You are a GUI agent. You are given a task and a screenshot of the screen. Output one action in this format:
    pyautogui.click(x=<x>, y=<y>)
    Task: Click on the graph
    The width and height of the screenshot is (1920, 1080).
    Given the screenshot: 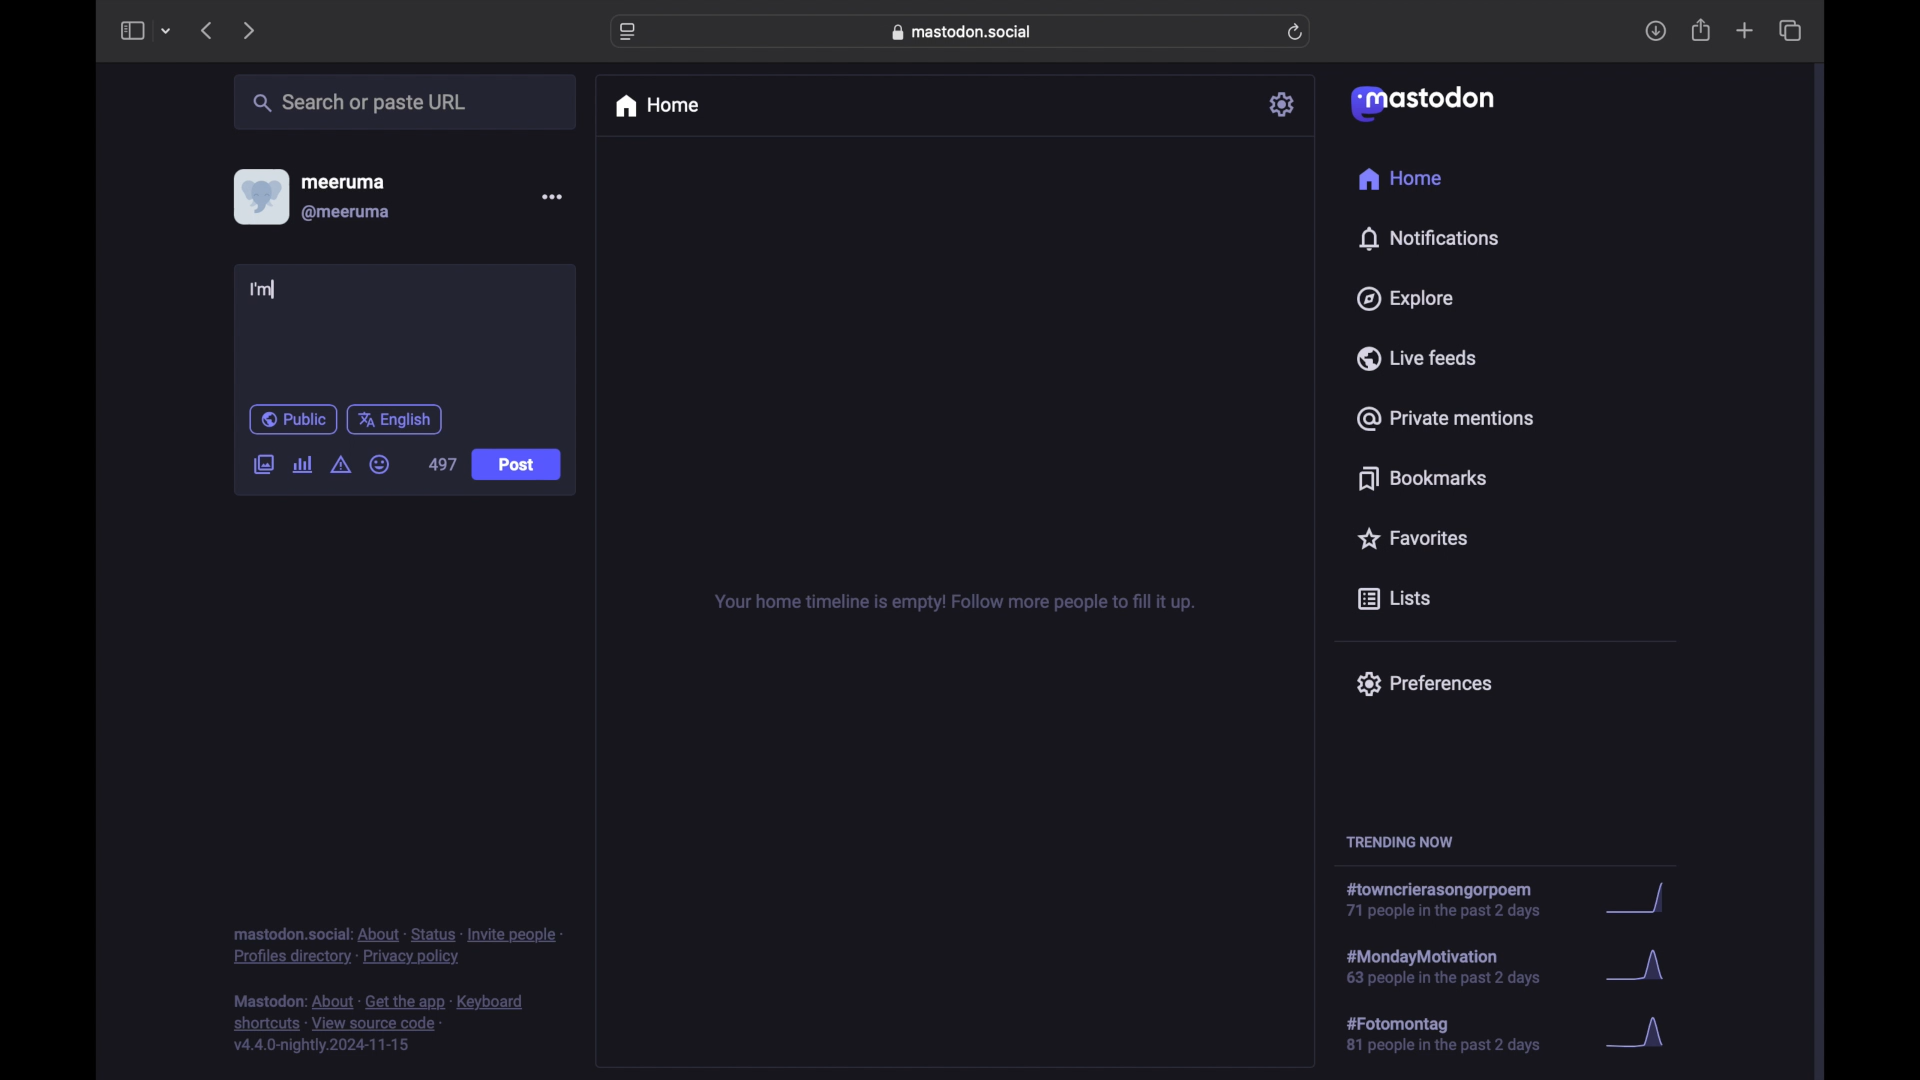 What is the action you would take?
    pyautogui.click(x=1642, y=1034)
    